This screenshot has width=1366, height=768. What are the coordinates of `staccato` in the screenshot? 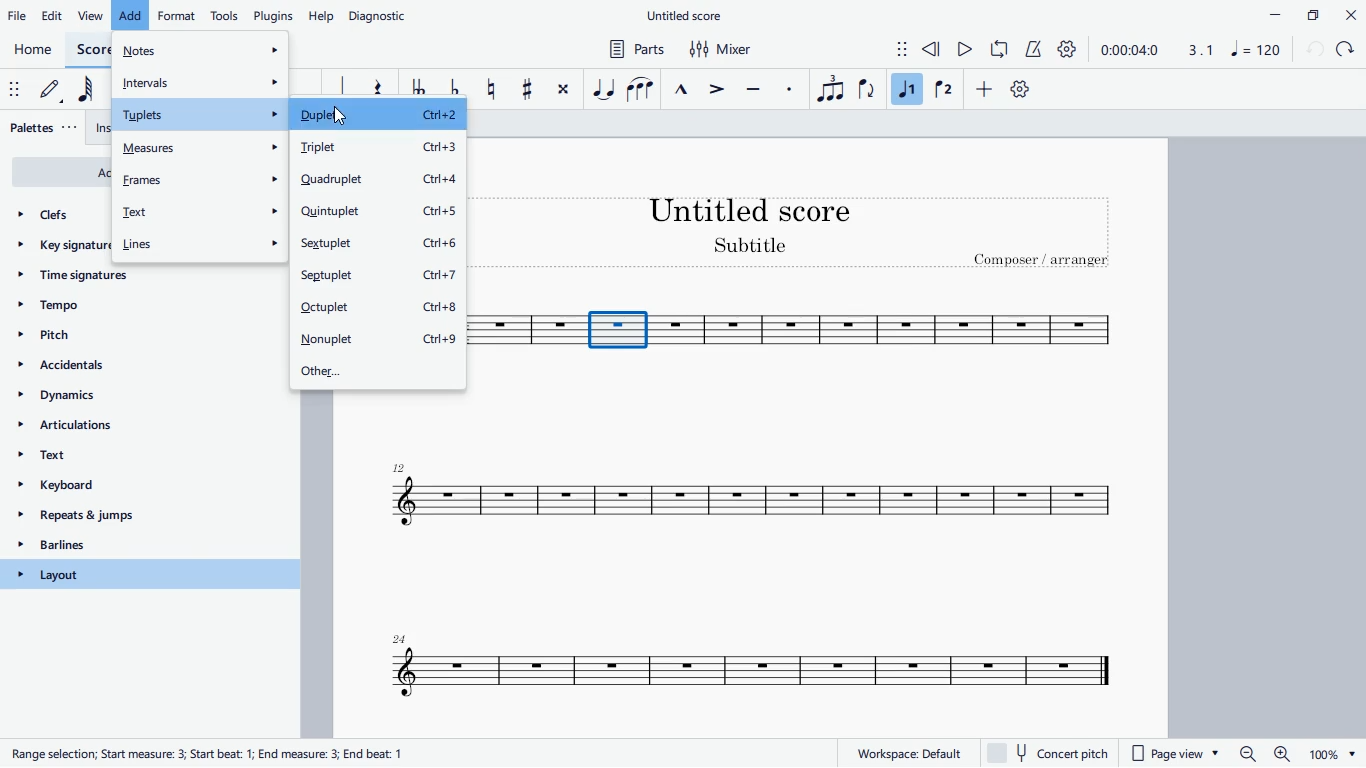 It's located at (791, 89).